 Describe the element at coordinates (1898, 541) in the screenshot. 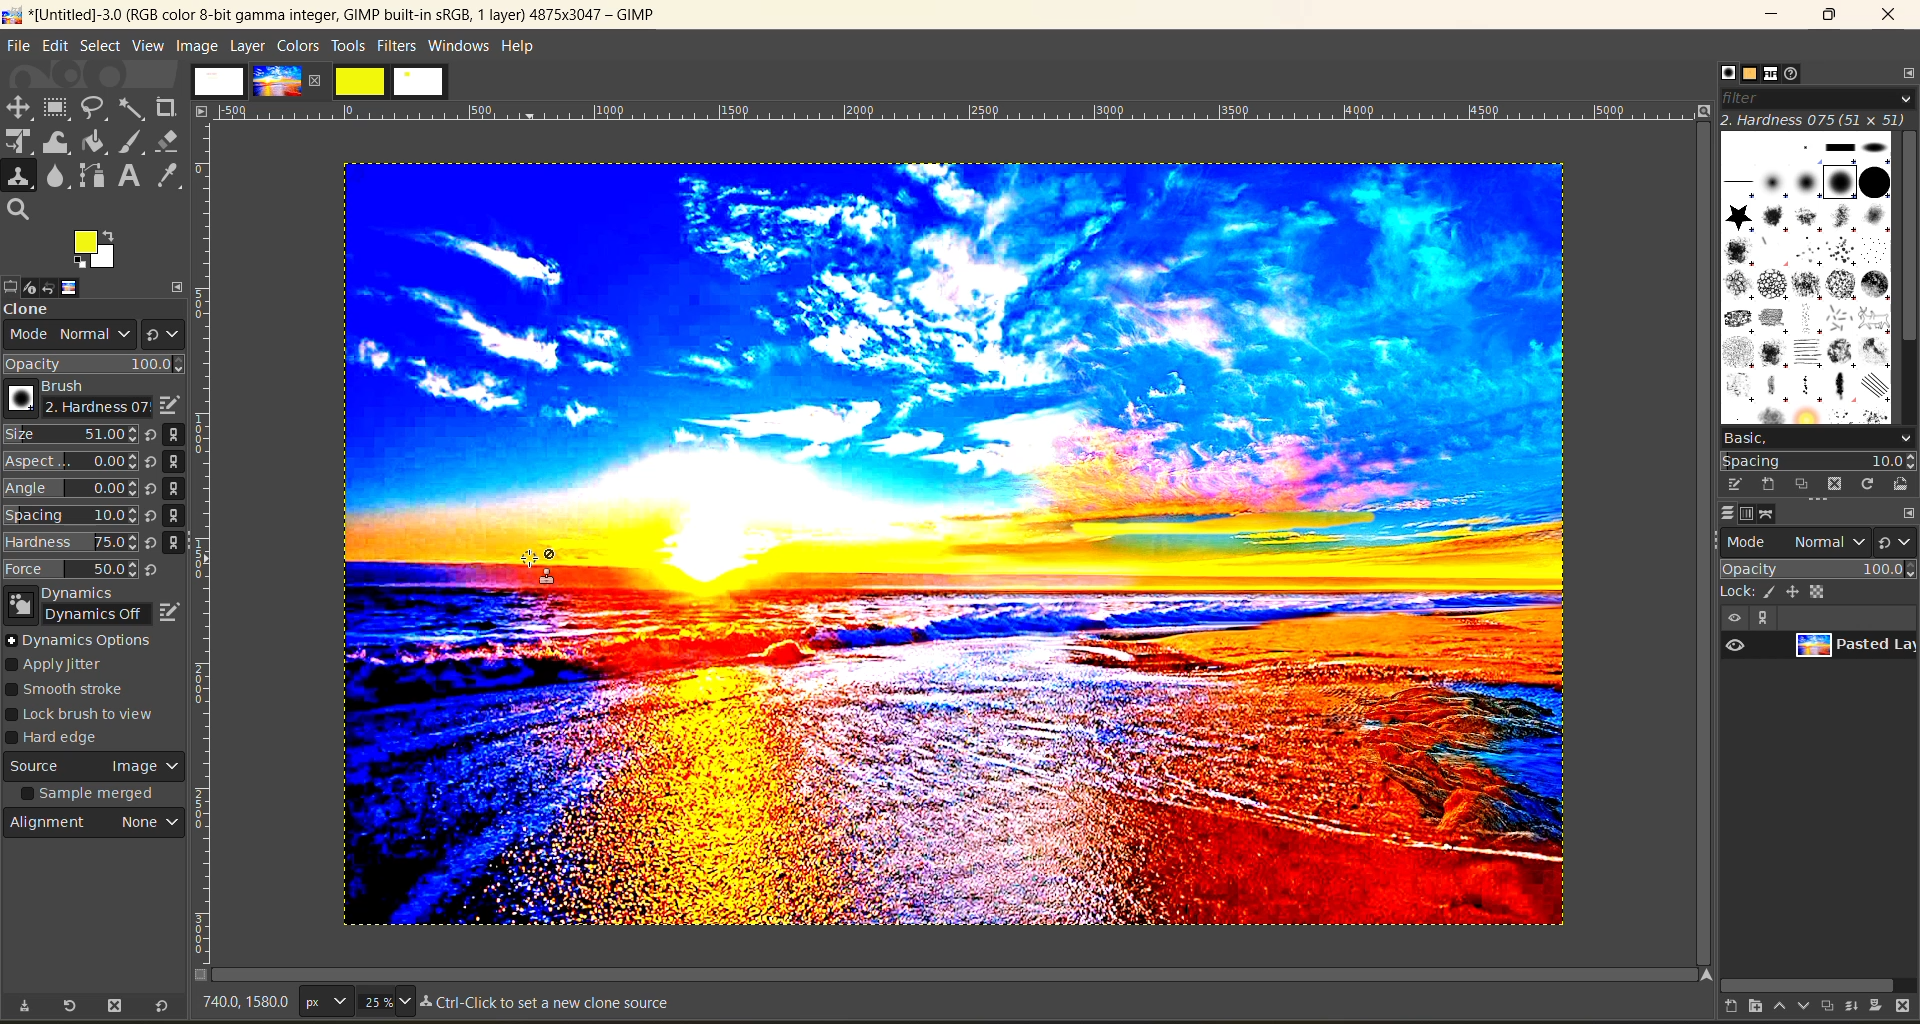

I see `switch to another group` at that location.